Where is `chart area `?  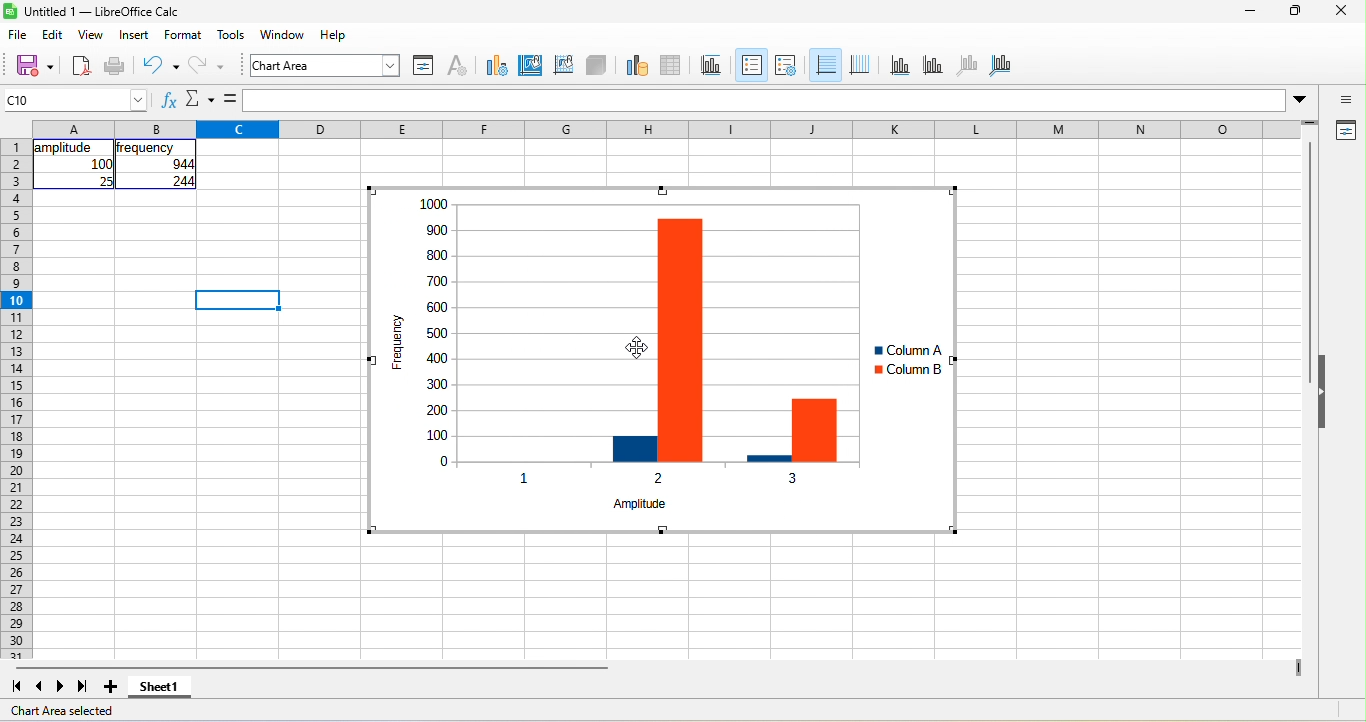 chart area  is located at coordinates (531, 66).